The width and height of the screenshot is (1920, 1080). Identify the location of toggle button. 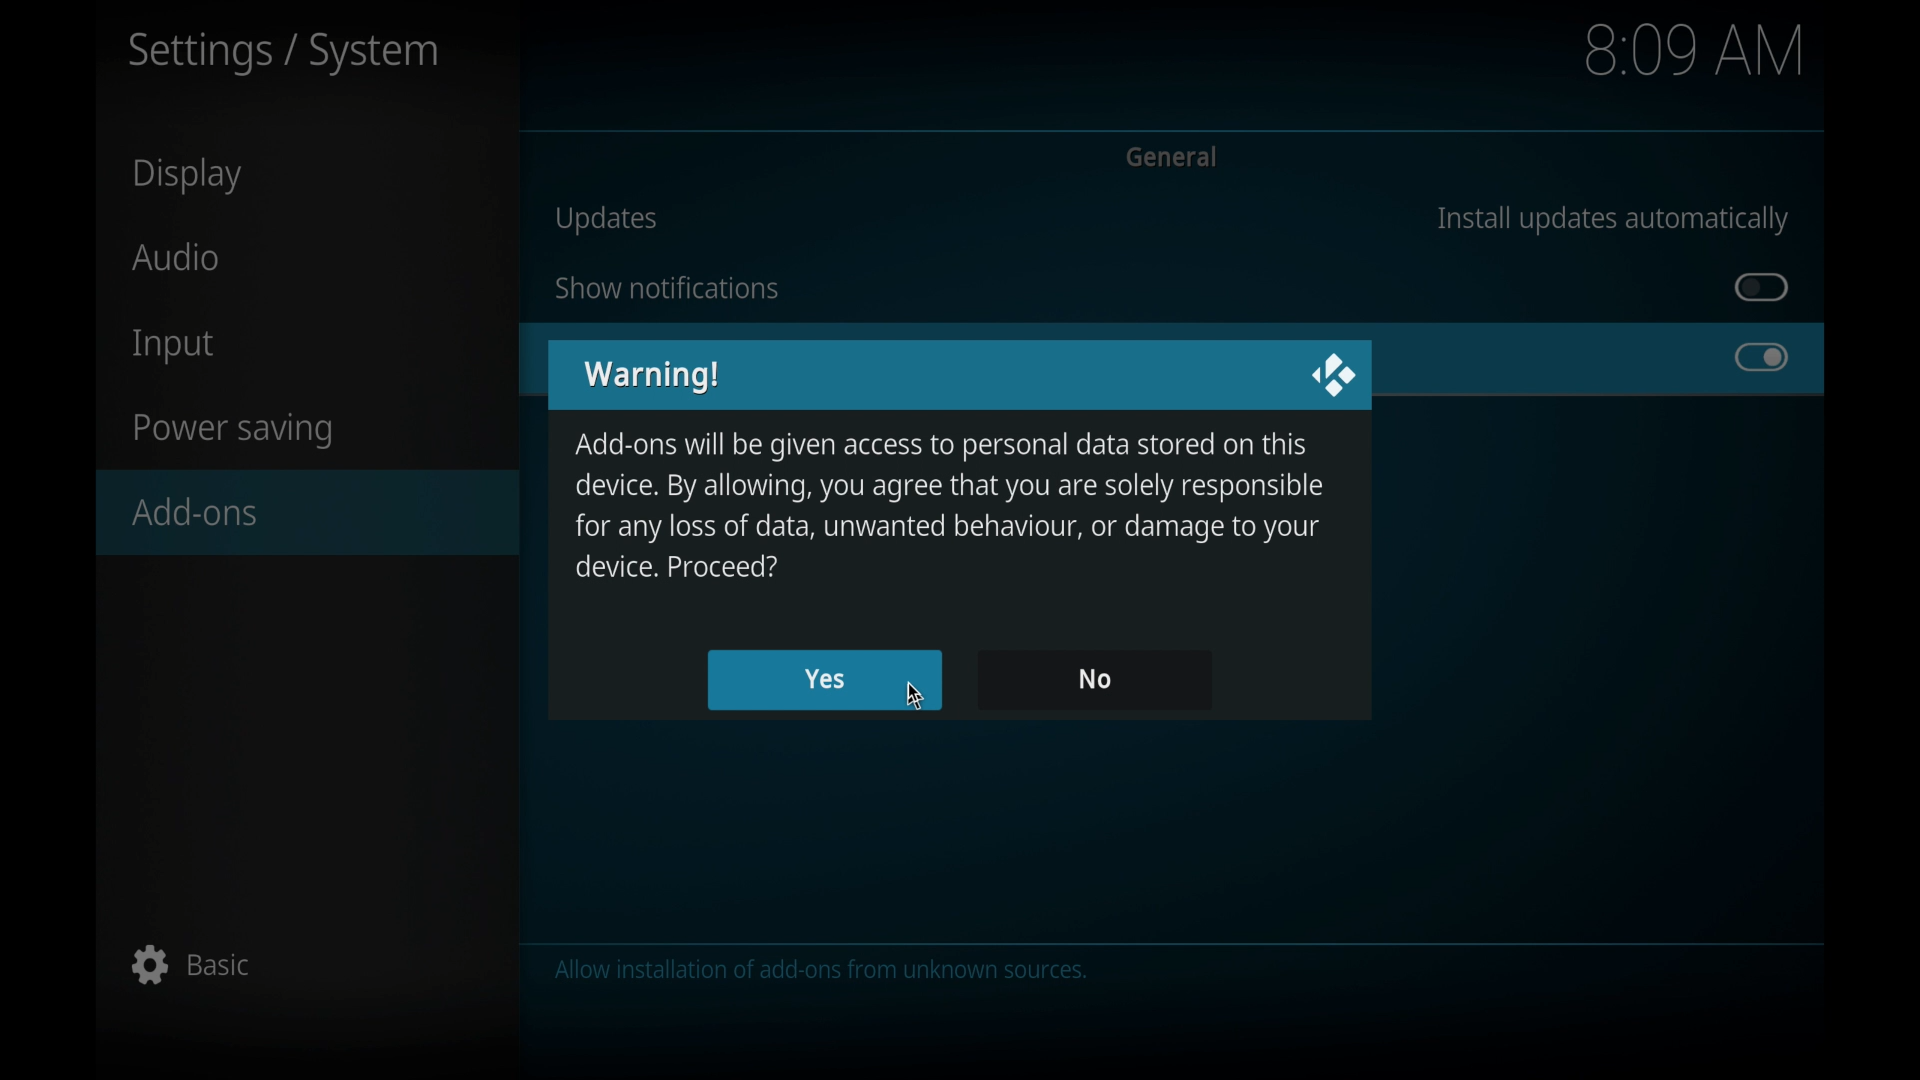
(1763, 358).